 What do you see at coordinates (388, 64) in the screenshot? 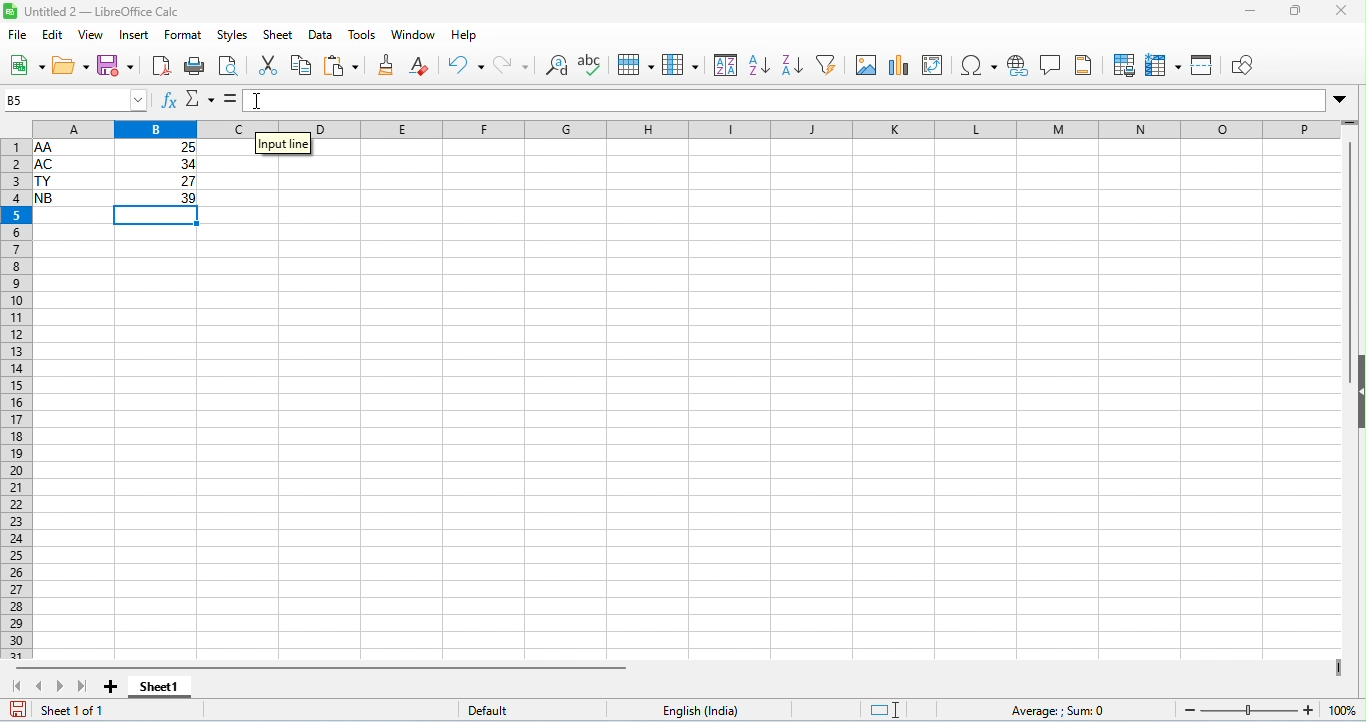
I see `clone` at bounding box center [388, 64].